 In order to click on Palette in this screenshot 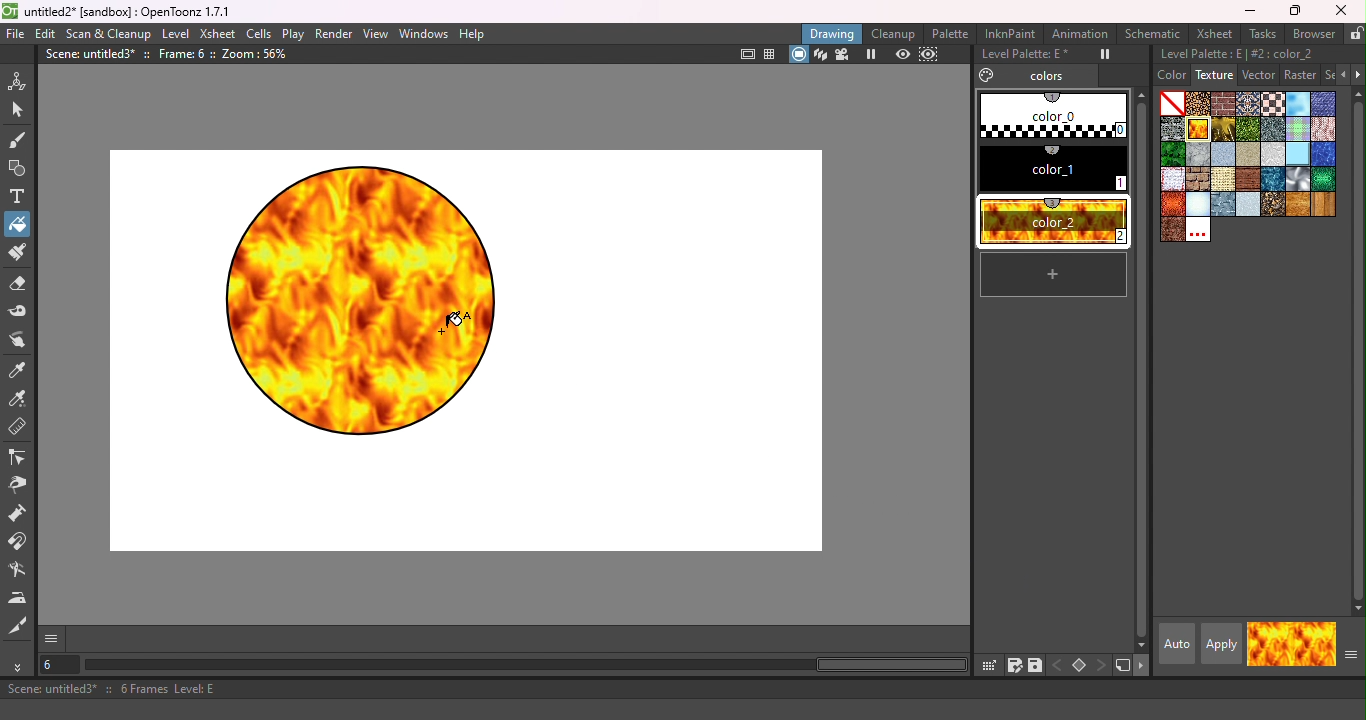, I will do `click(952, 32)`.